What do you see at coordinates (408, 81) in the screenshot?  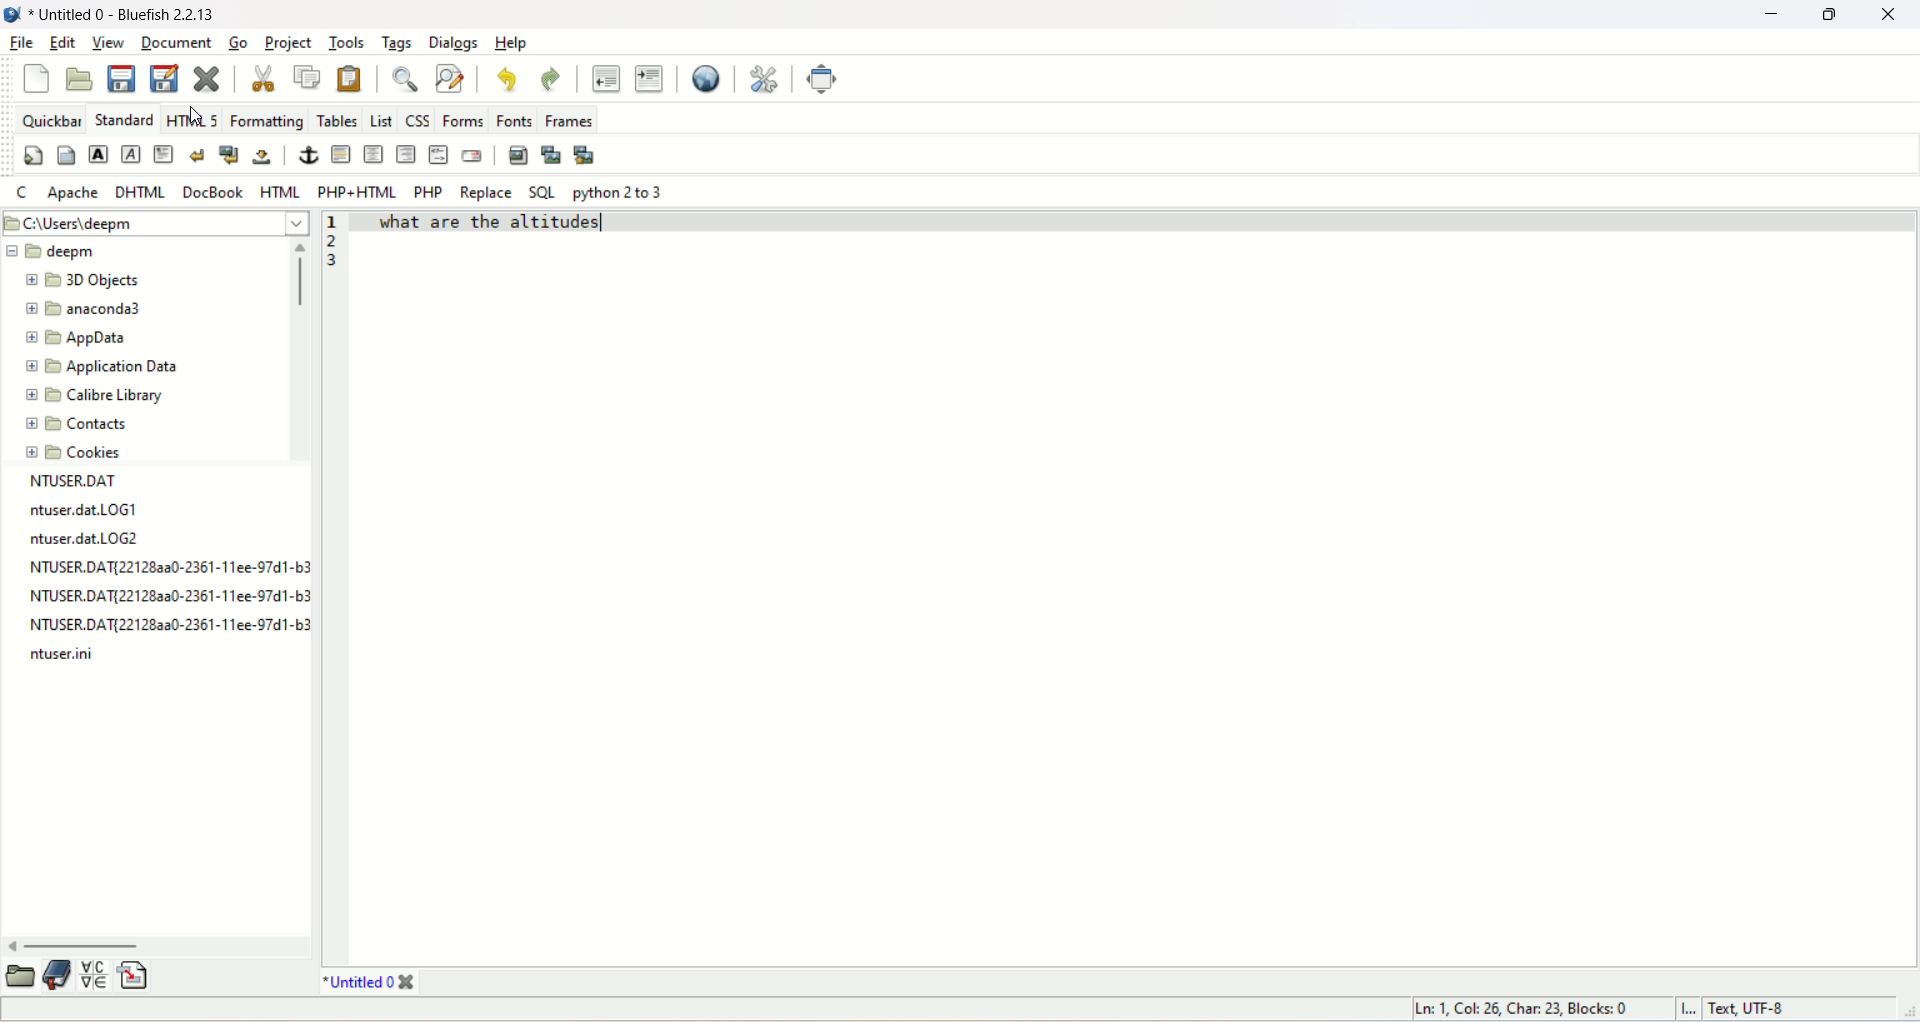 I see `show find bar` at bounding box center [408, 81].